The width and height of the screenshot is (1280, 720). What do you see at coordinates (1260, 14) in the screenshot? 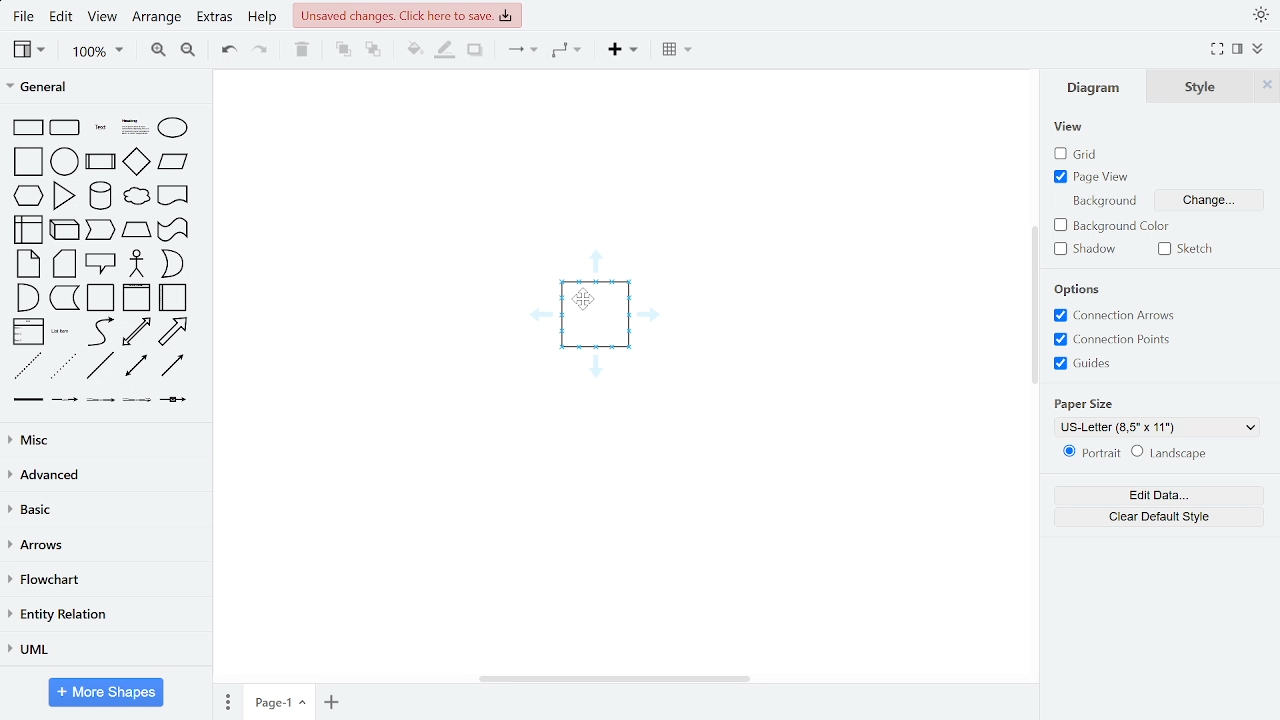
I see `appearance` at bounding box center [1260, 14].